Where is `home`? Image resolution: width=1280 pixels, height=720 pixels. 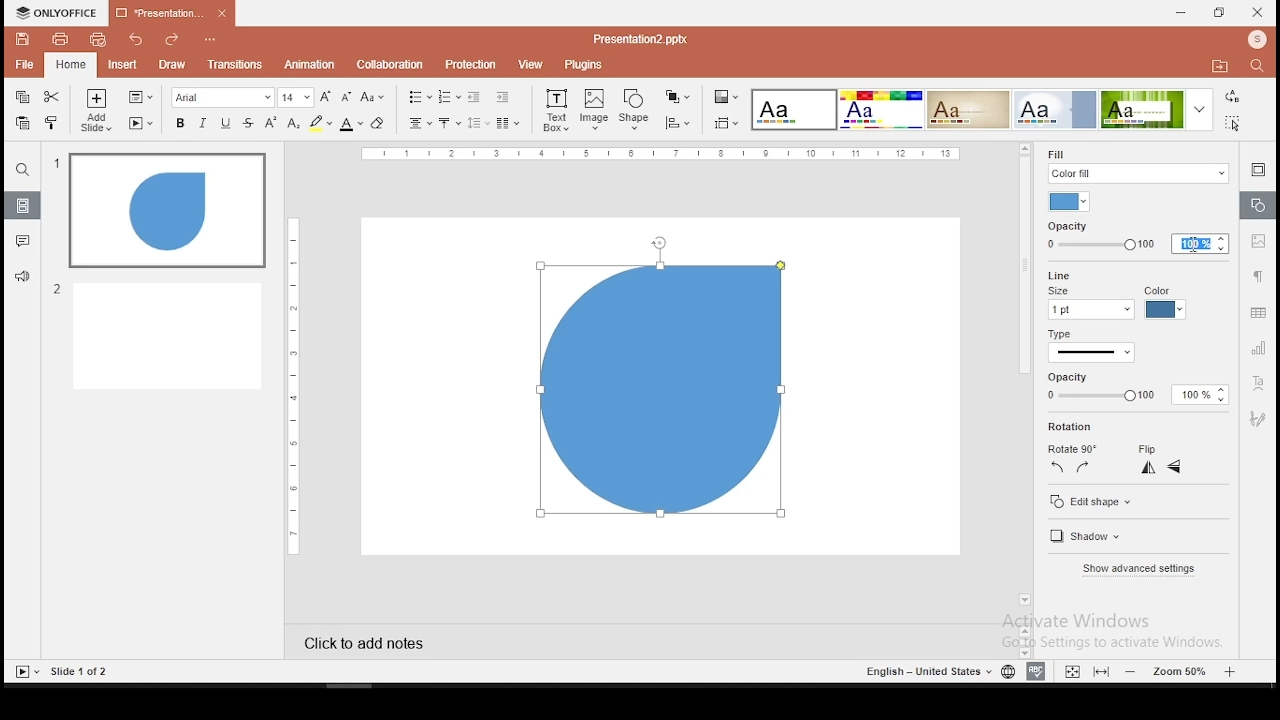
home is located at coordinates (70, 66).